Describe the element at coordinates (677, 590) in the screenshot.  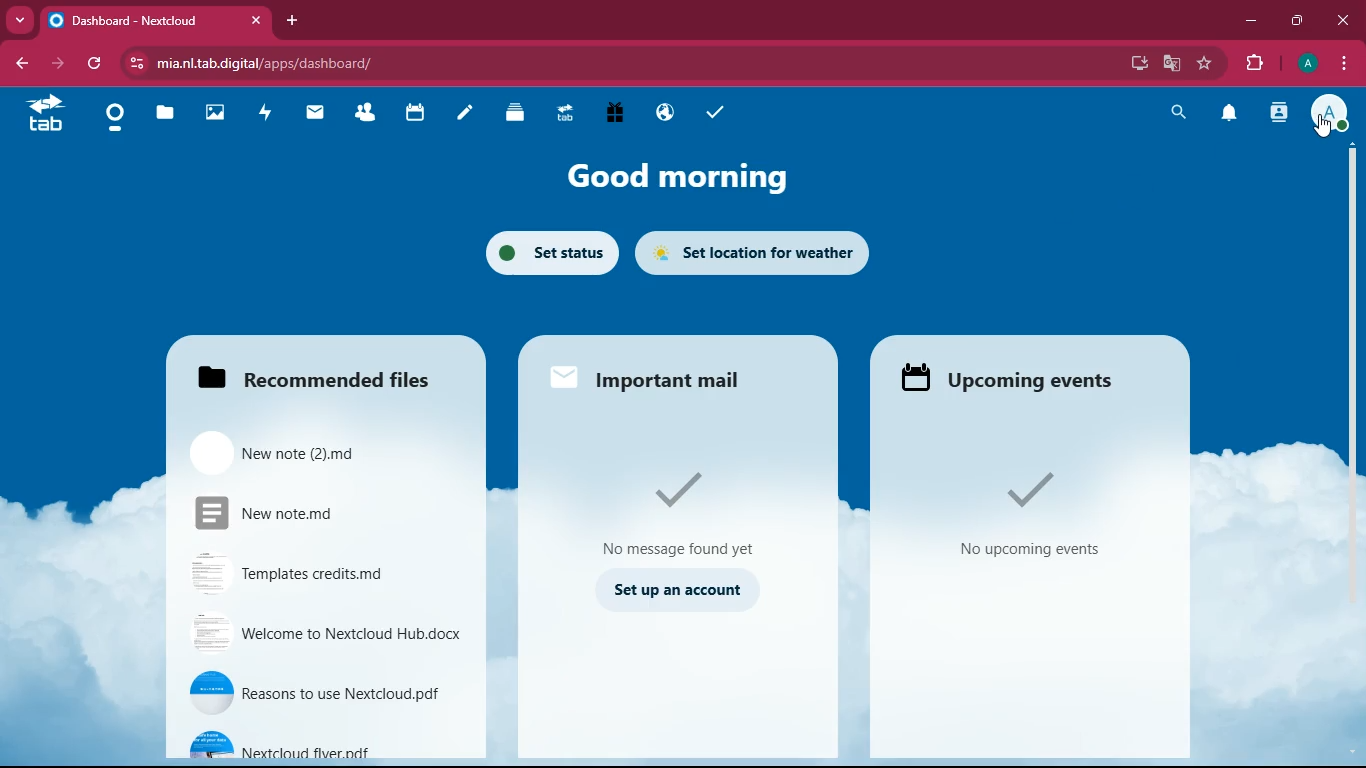
I see `set up an account` at that location.